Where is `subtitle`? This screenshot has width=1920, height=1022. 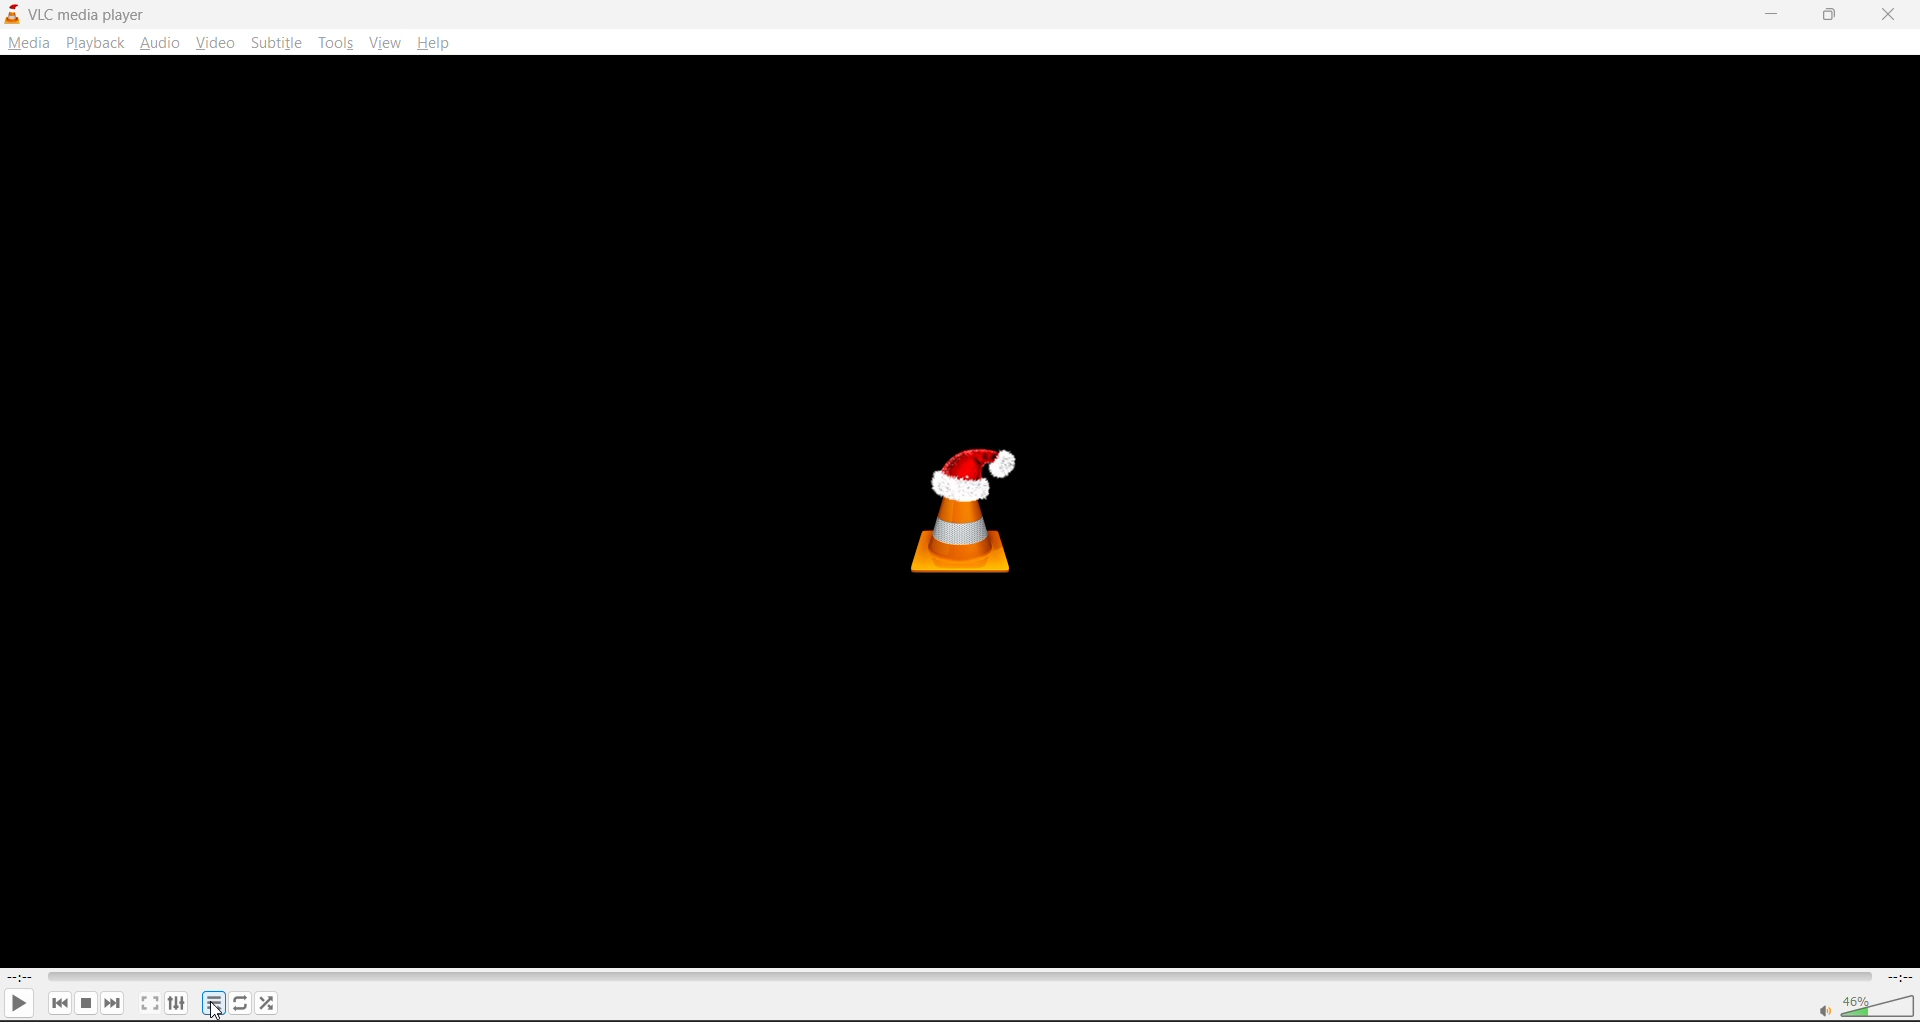 subtitle is located at coordinates (275, 42).